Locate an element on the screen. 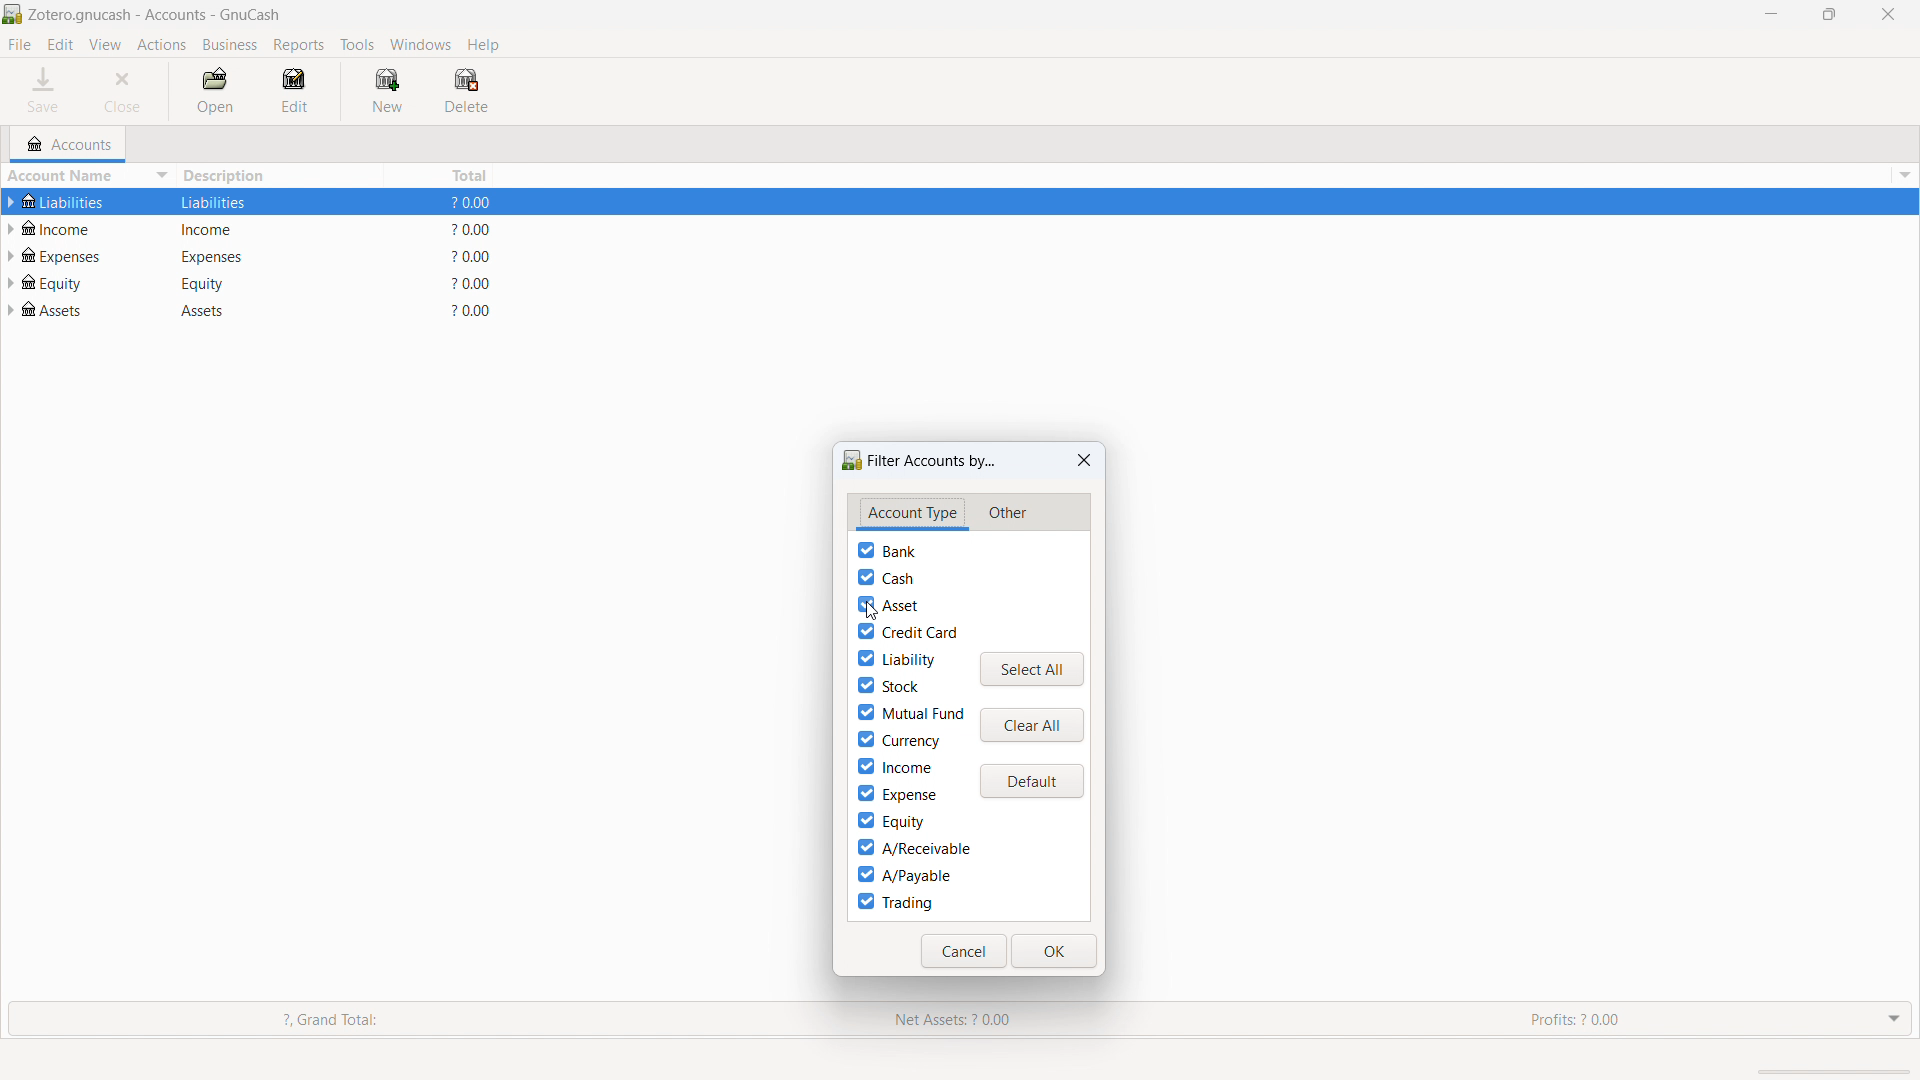 The width and height of the screenshot is (1920, 1080). $0.00 is located at coordinates (477, 229).